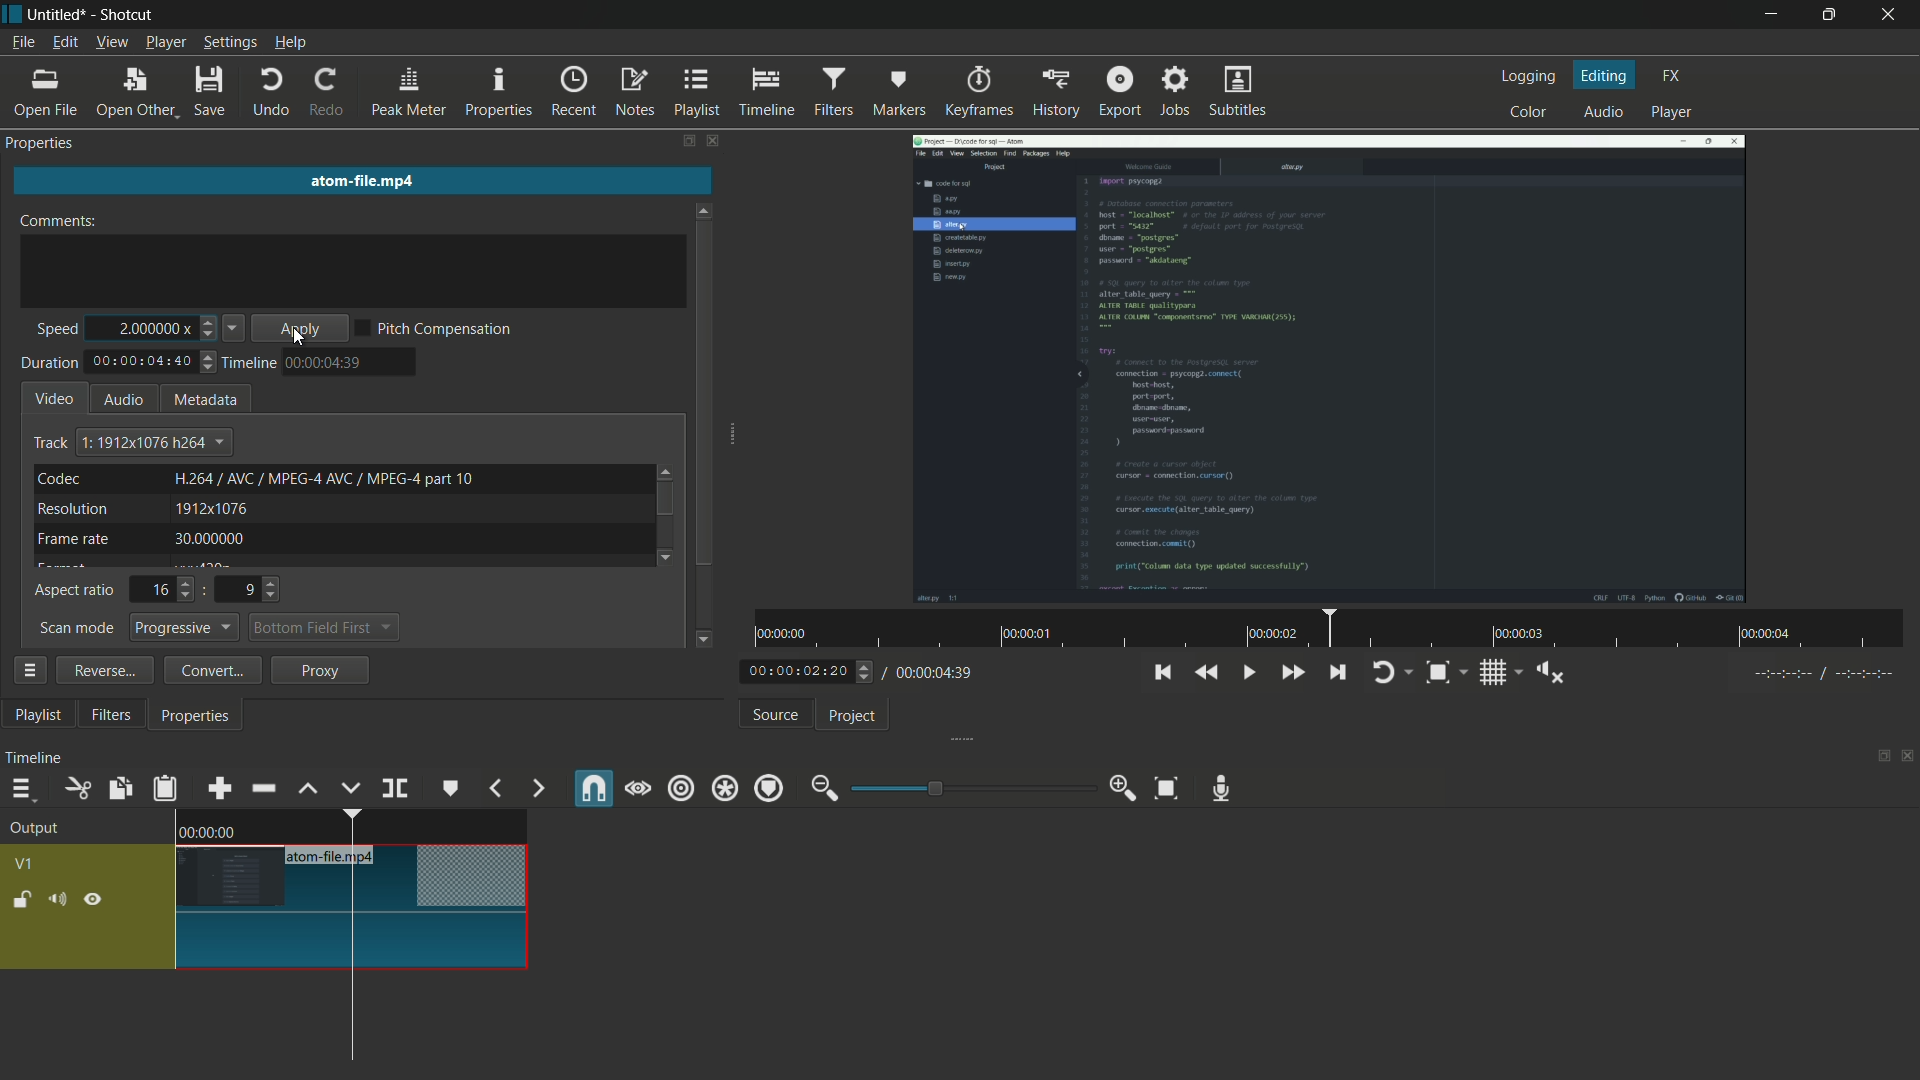 Image resolution: width=1920 pixels, height=1080 pixels. I want to click on imported file name, so click(359, 178).